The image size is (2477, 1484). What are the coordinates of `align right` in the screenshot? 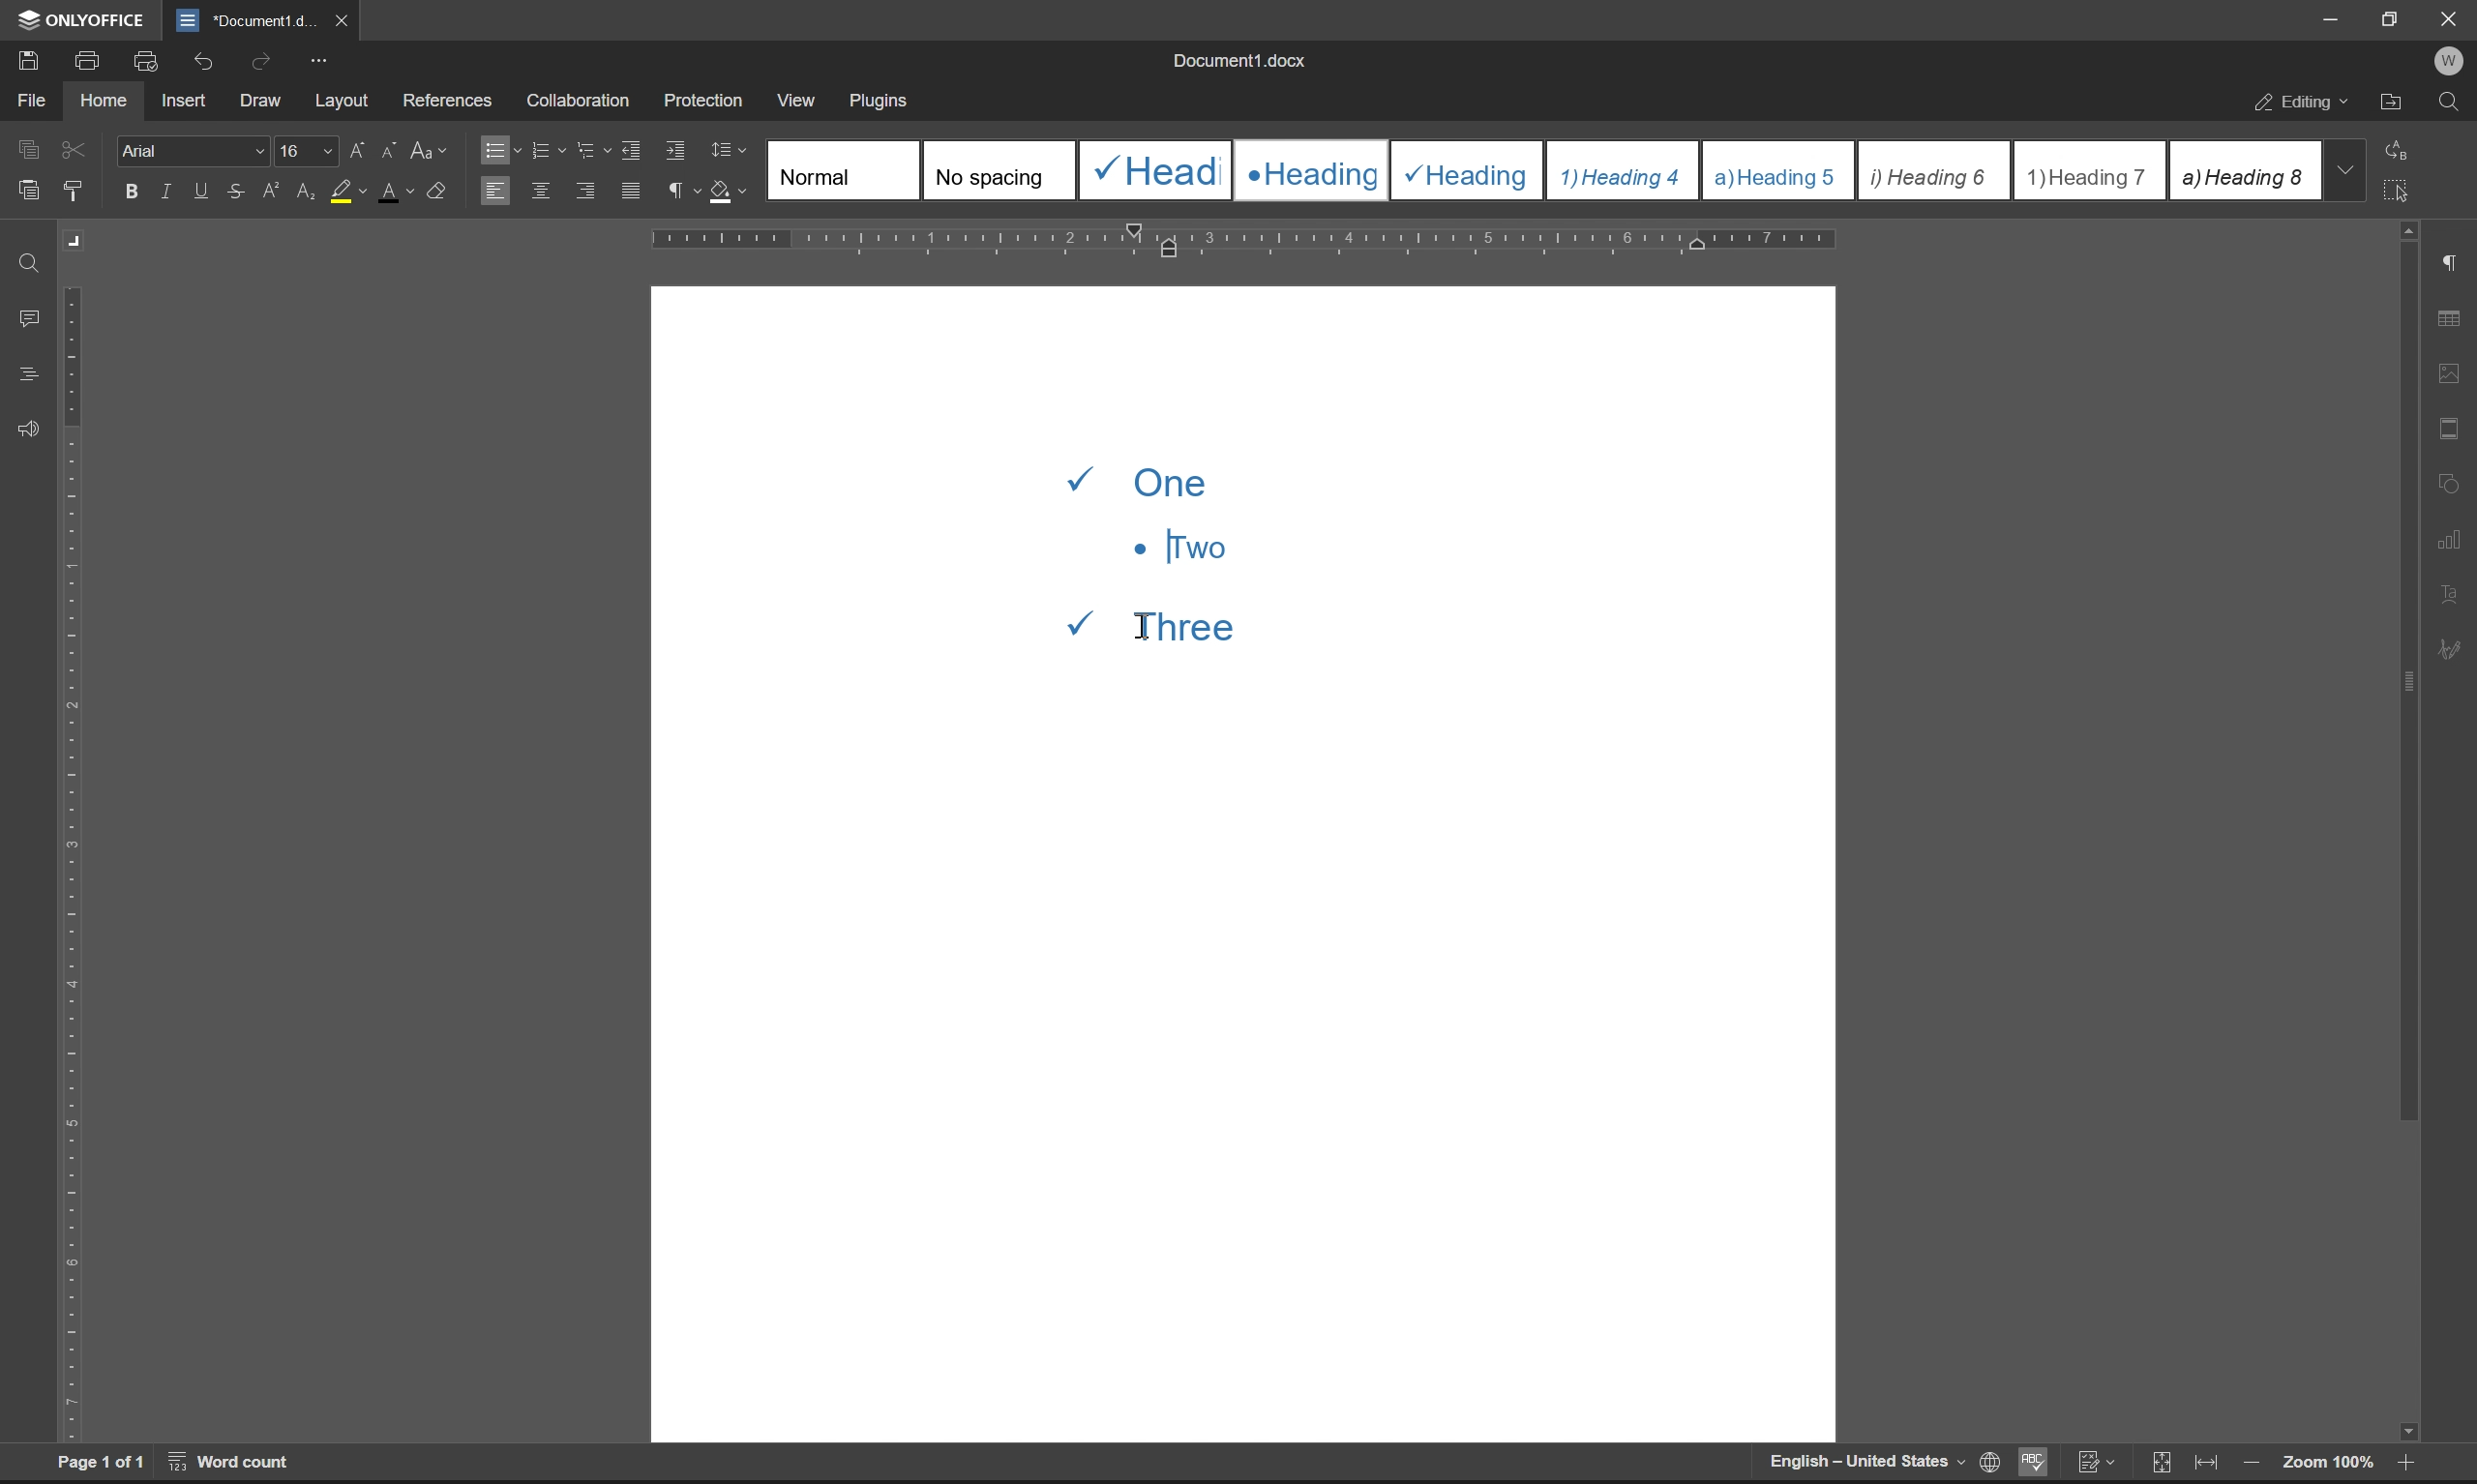 It's located at (588, 189).